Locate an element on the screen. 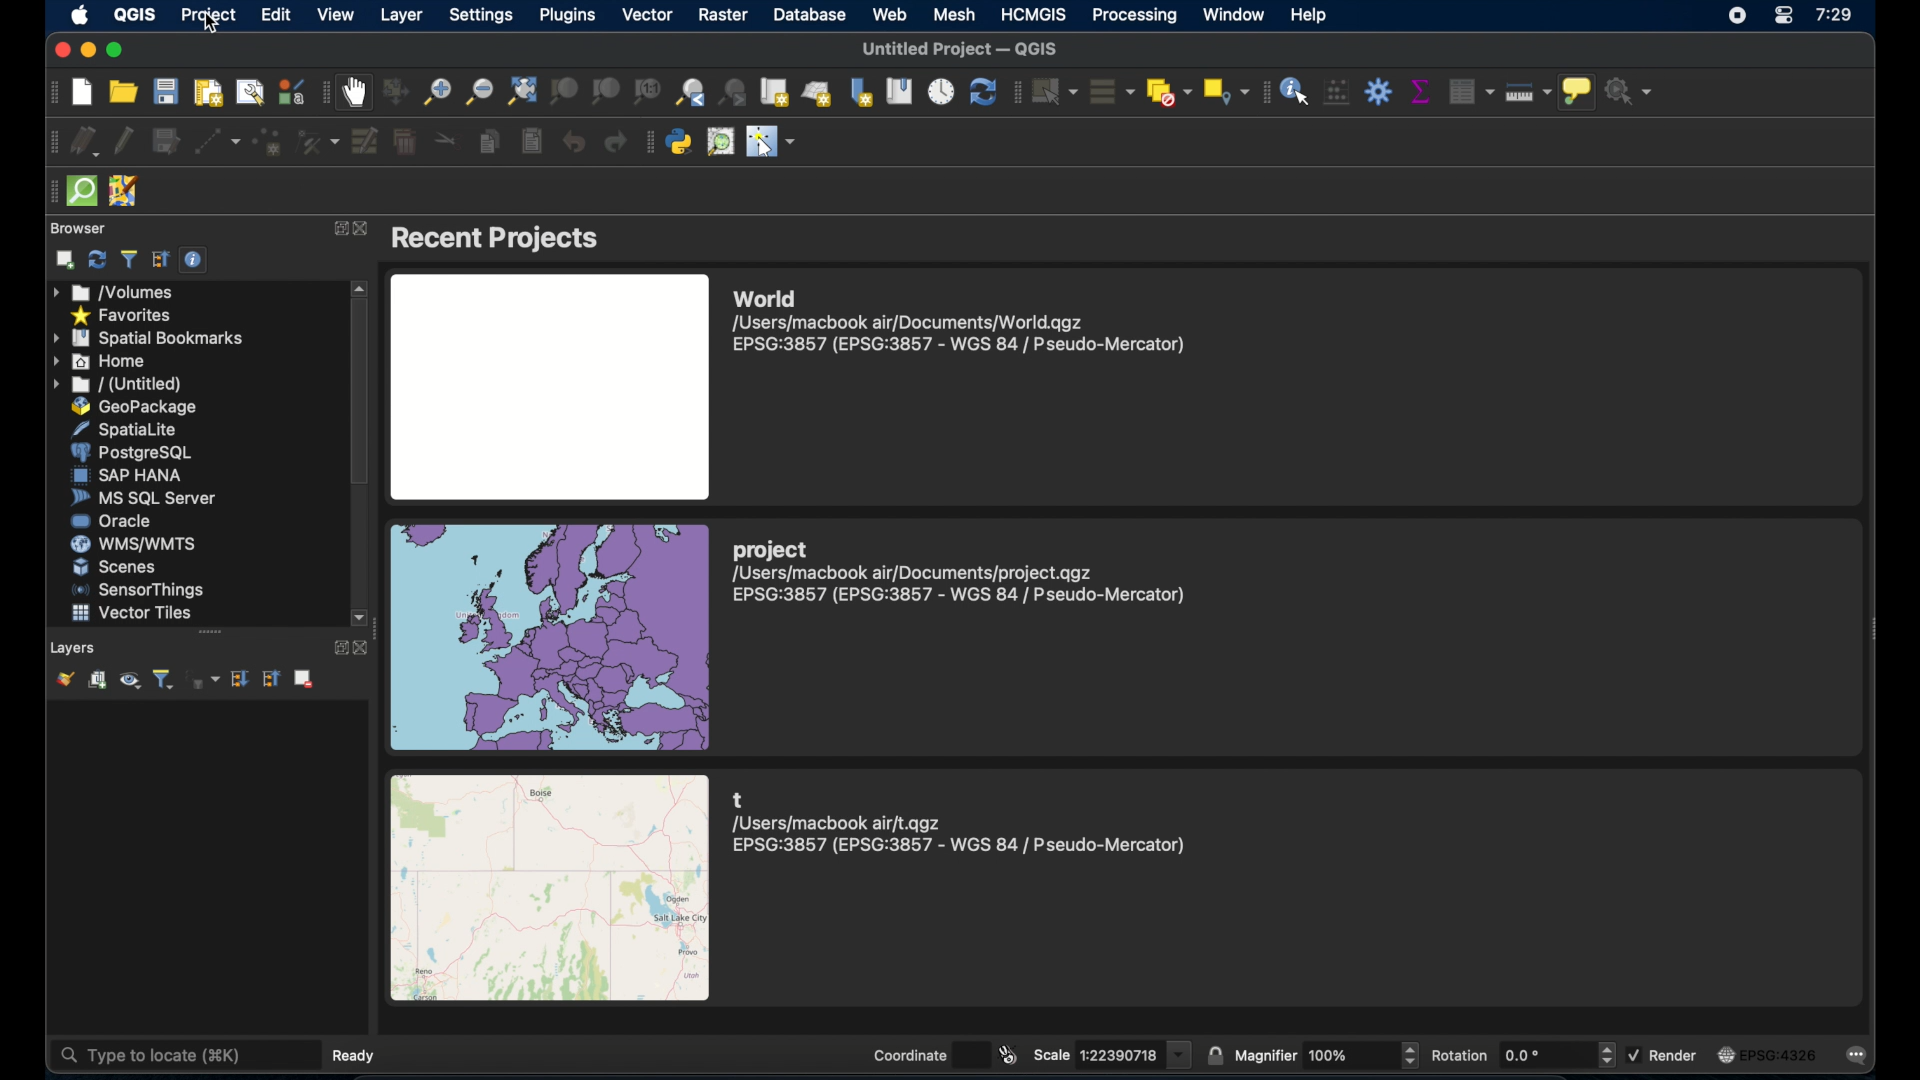  collapse all is located at coordinates (160, 259).